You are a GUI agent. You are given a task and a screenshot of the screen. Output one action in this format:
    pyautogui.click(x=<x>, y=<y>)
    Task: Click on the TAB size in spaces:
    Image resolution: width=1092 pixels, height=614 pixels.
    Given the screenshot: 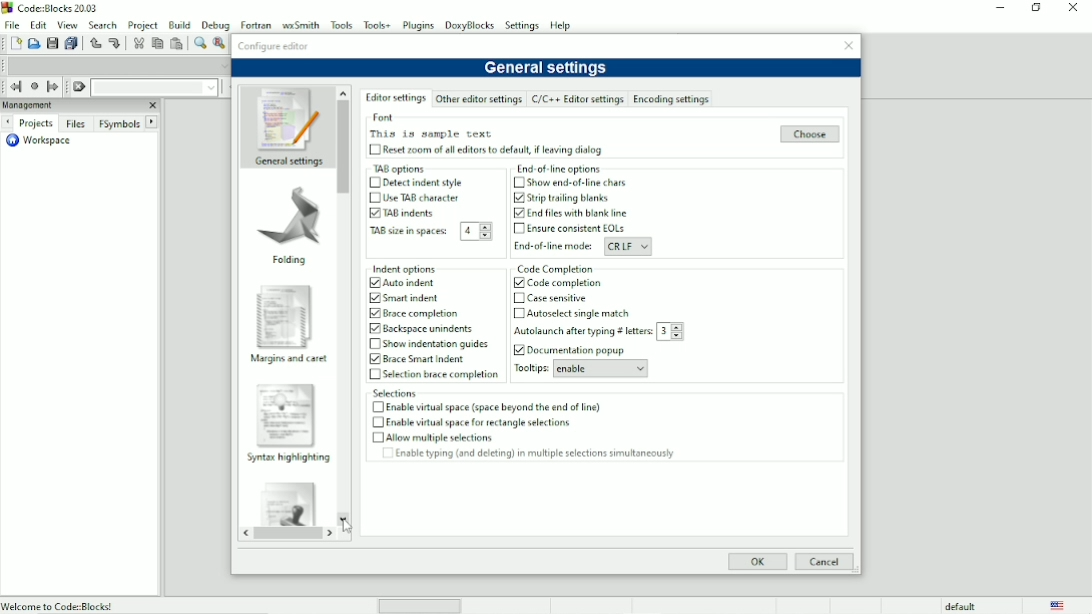 What is the action you would take?
    pyautogui.click(x=409, y=232)
    